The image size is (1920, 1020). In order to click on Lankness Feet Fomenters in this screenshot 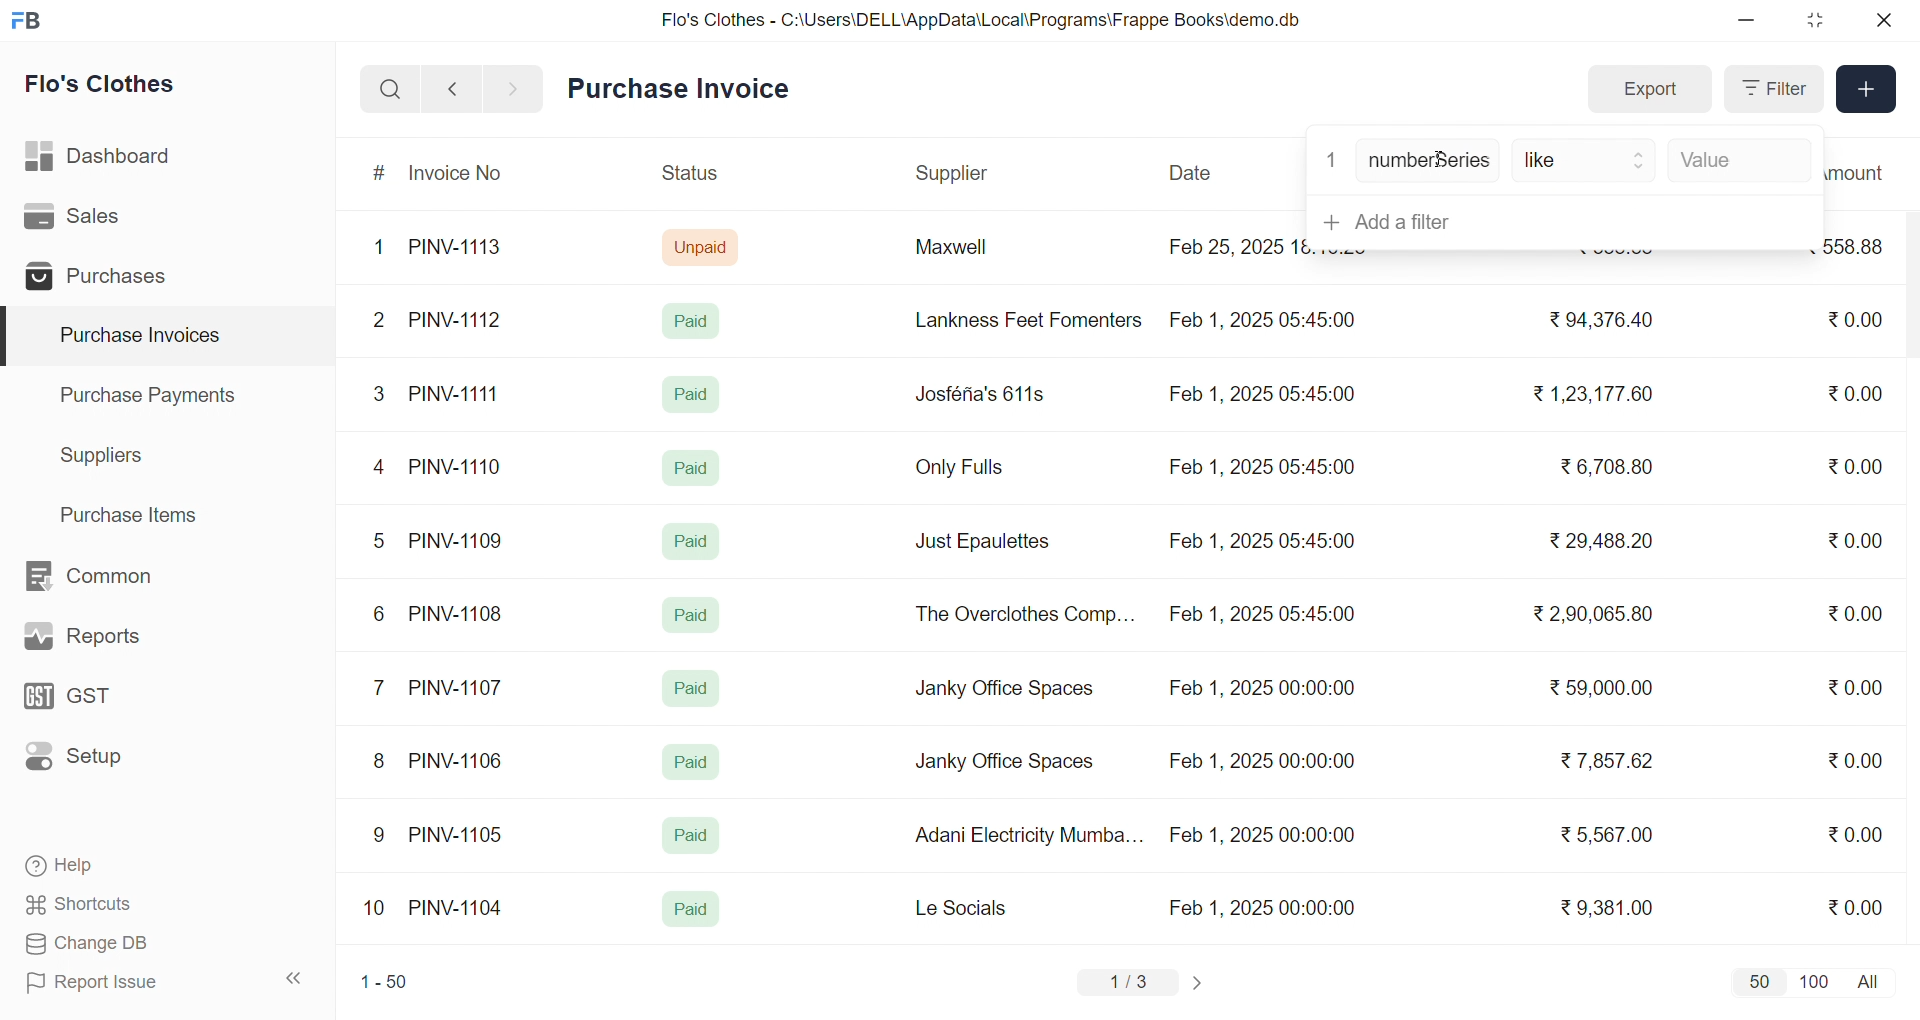, I will do `click(1016, 320)`.